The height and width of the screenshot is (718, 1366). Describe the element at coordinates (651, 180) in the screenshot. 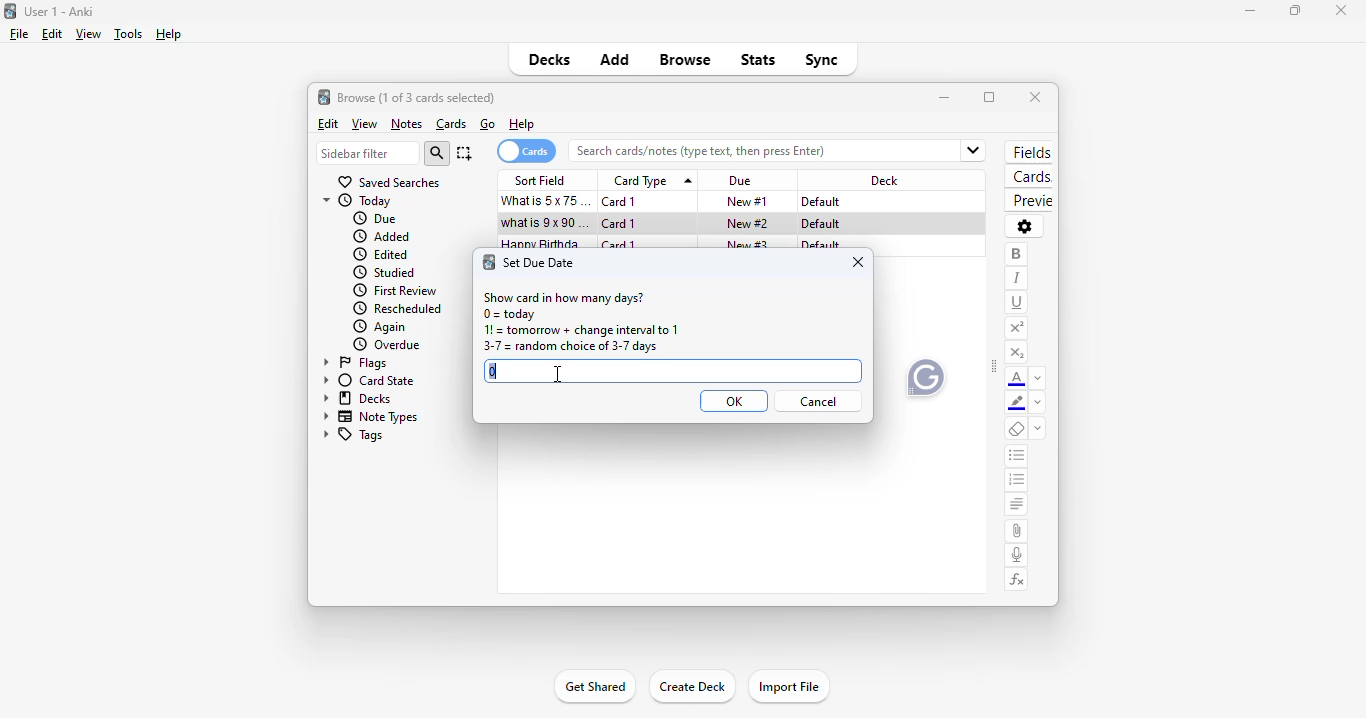

I see `card type` at that location.